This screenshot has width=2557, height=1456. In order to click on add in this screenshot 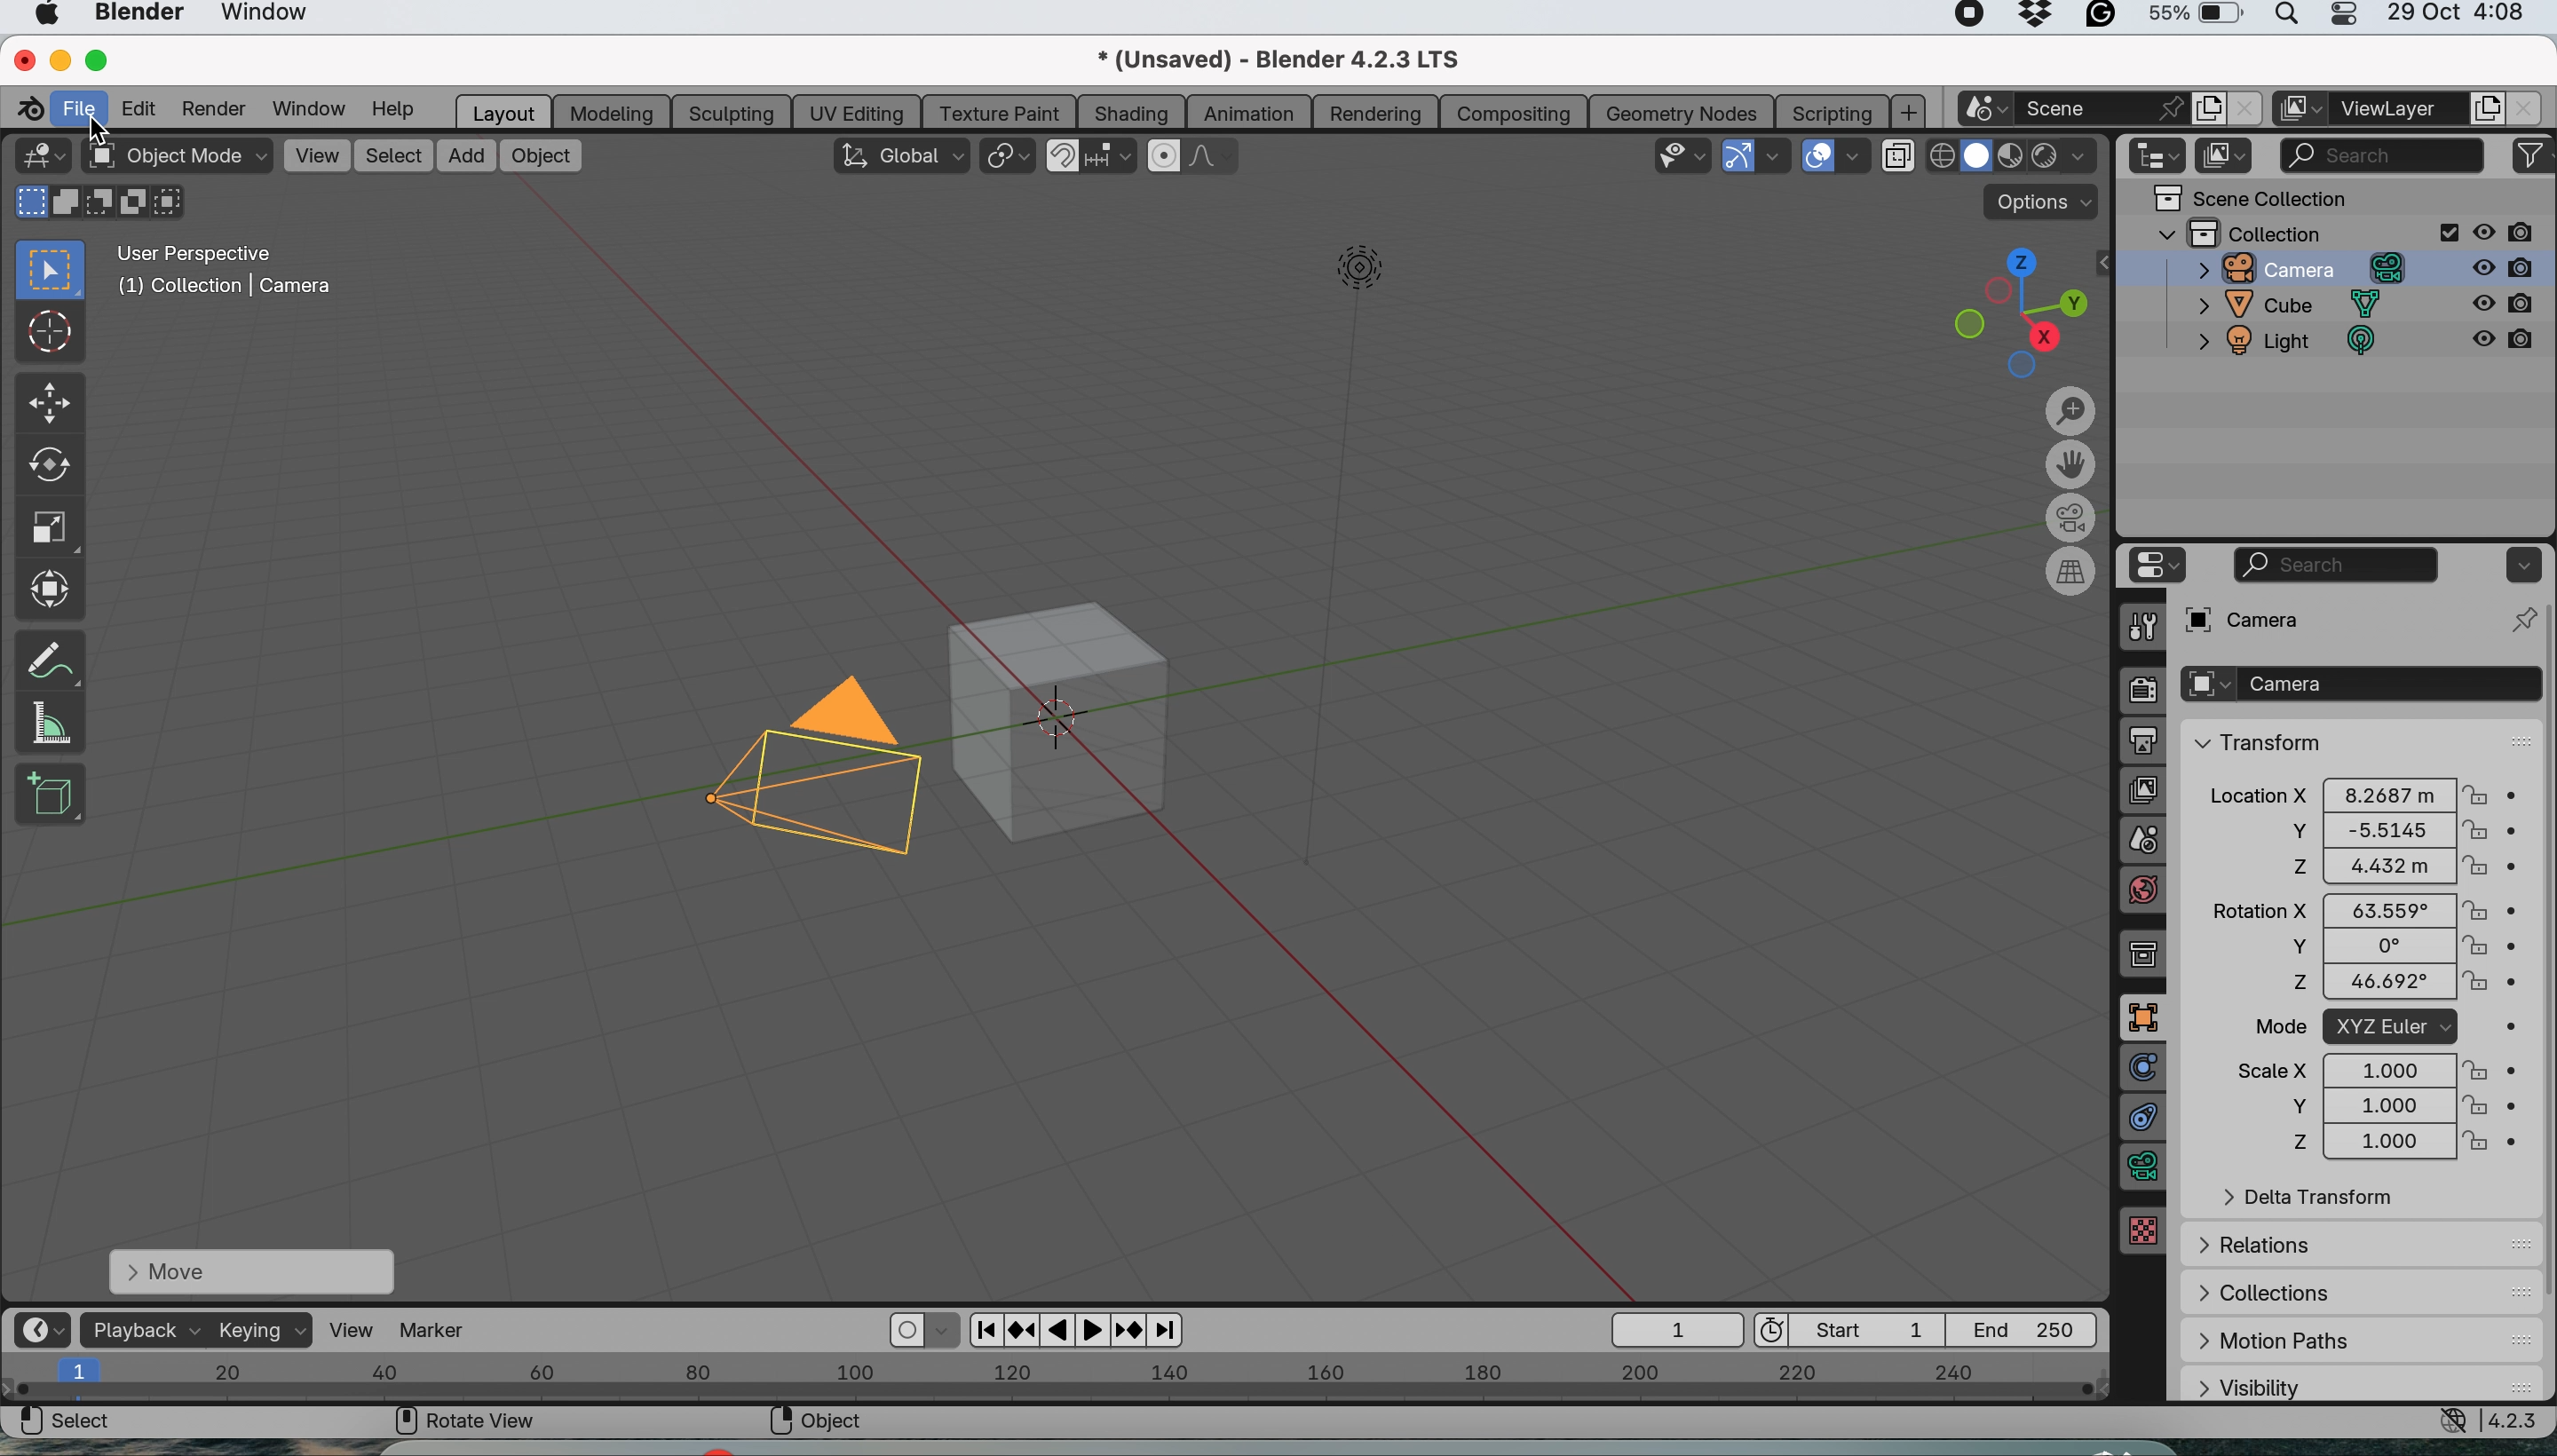, I will do `click(1911, 112)`.